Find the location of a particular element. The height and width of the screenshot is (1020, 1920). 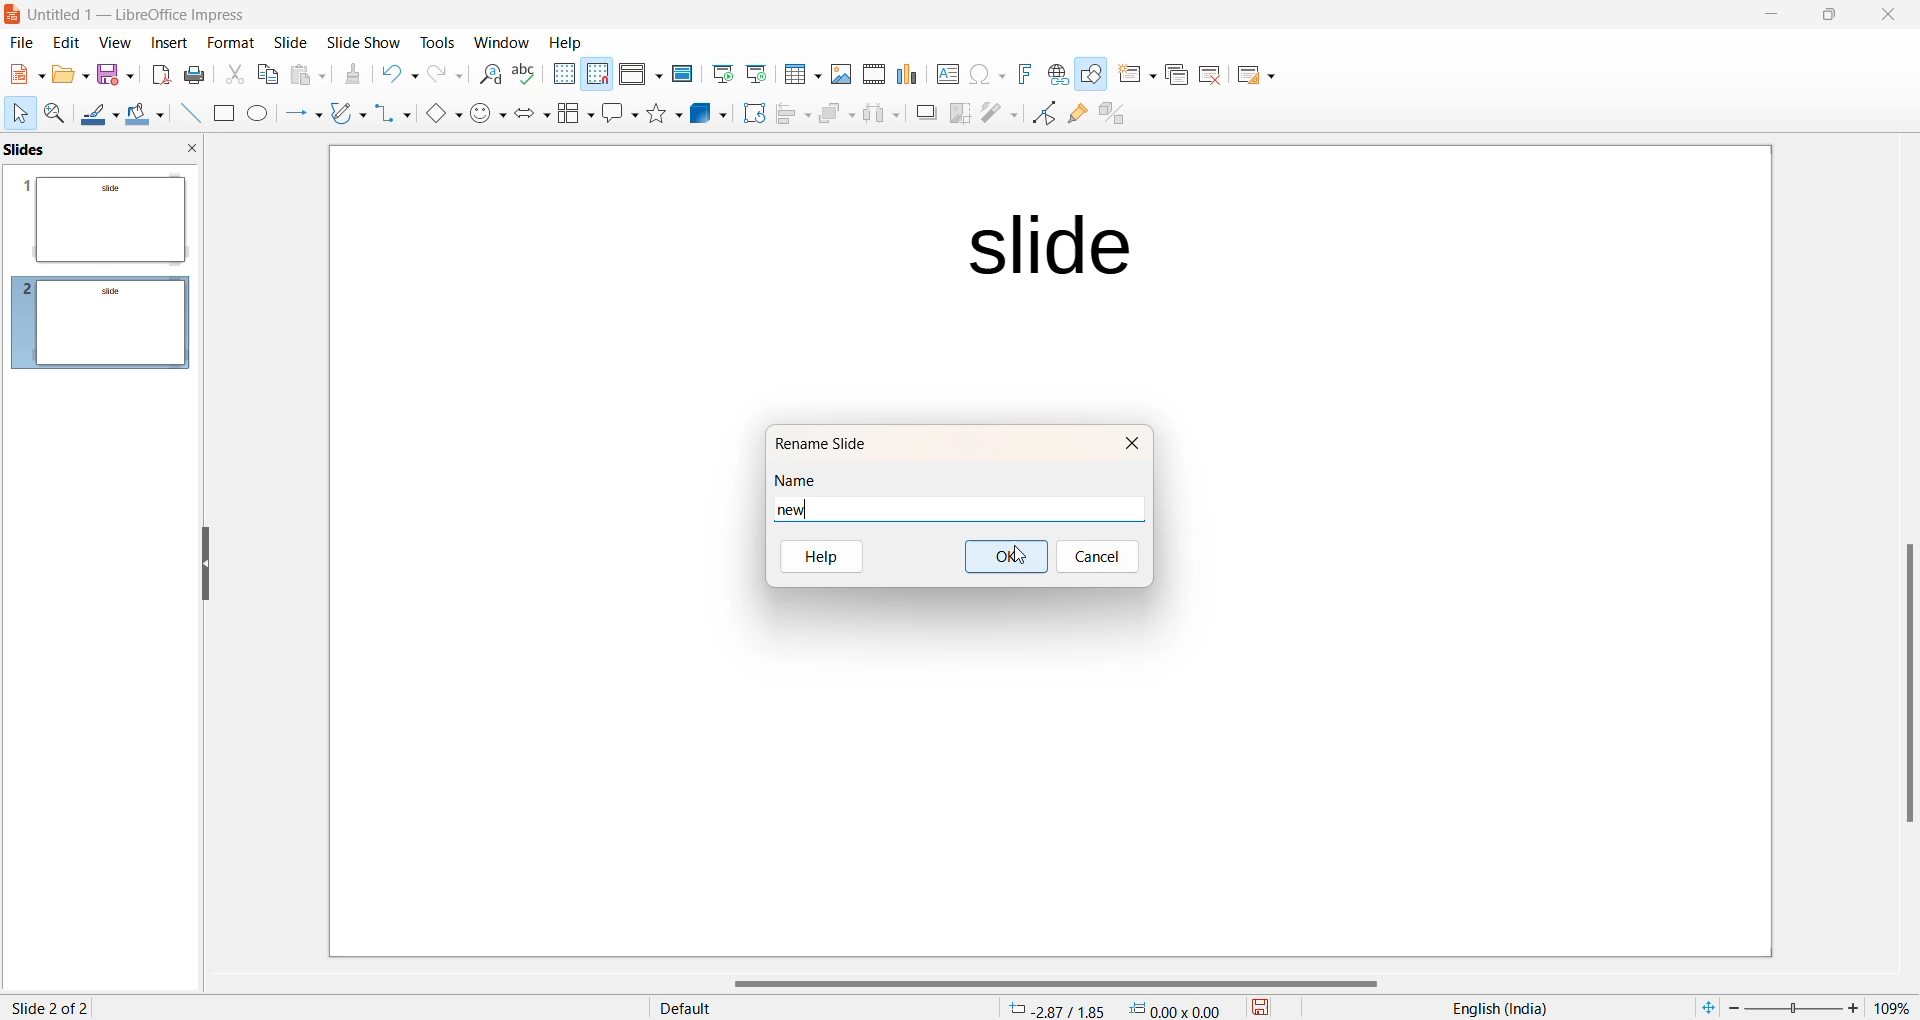

Align is located at coordinates (788, 115).